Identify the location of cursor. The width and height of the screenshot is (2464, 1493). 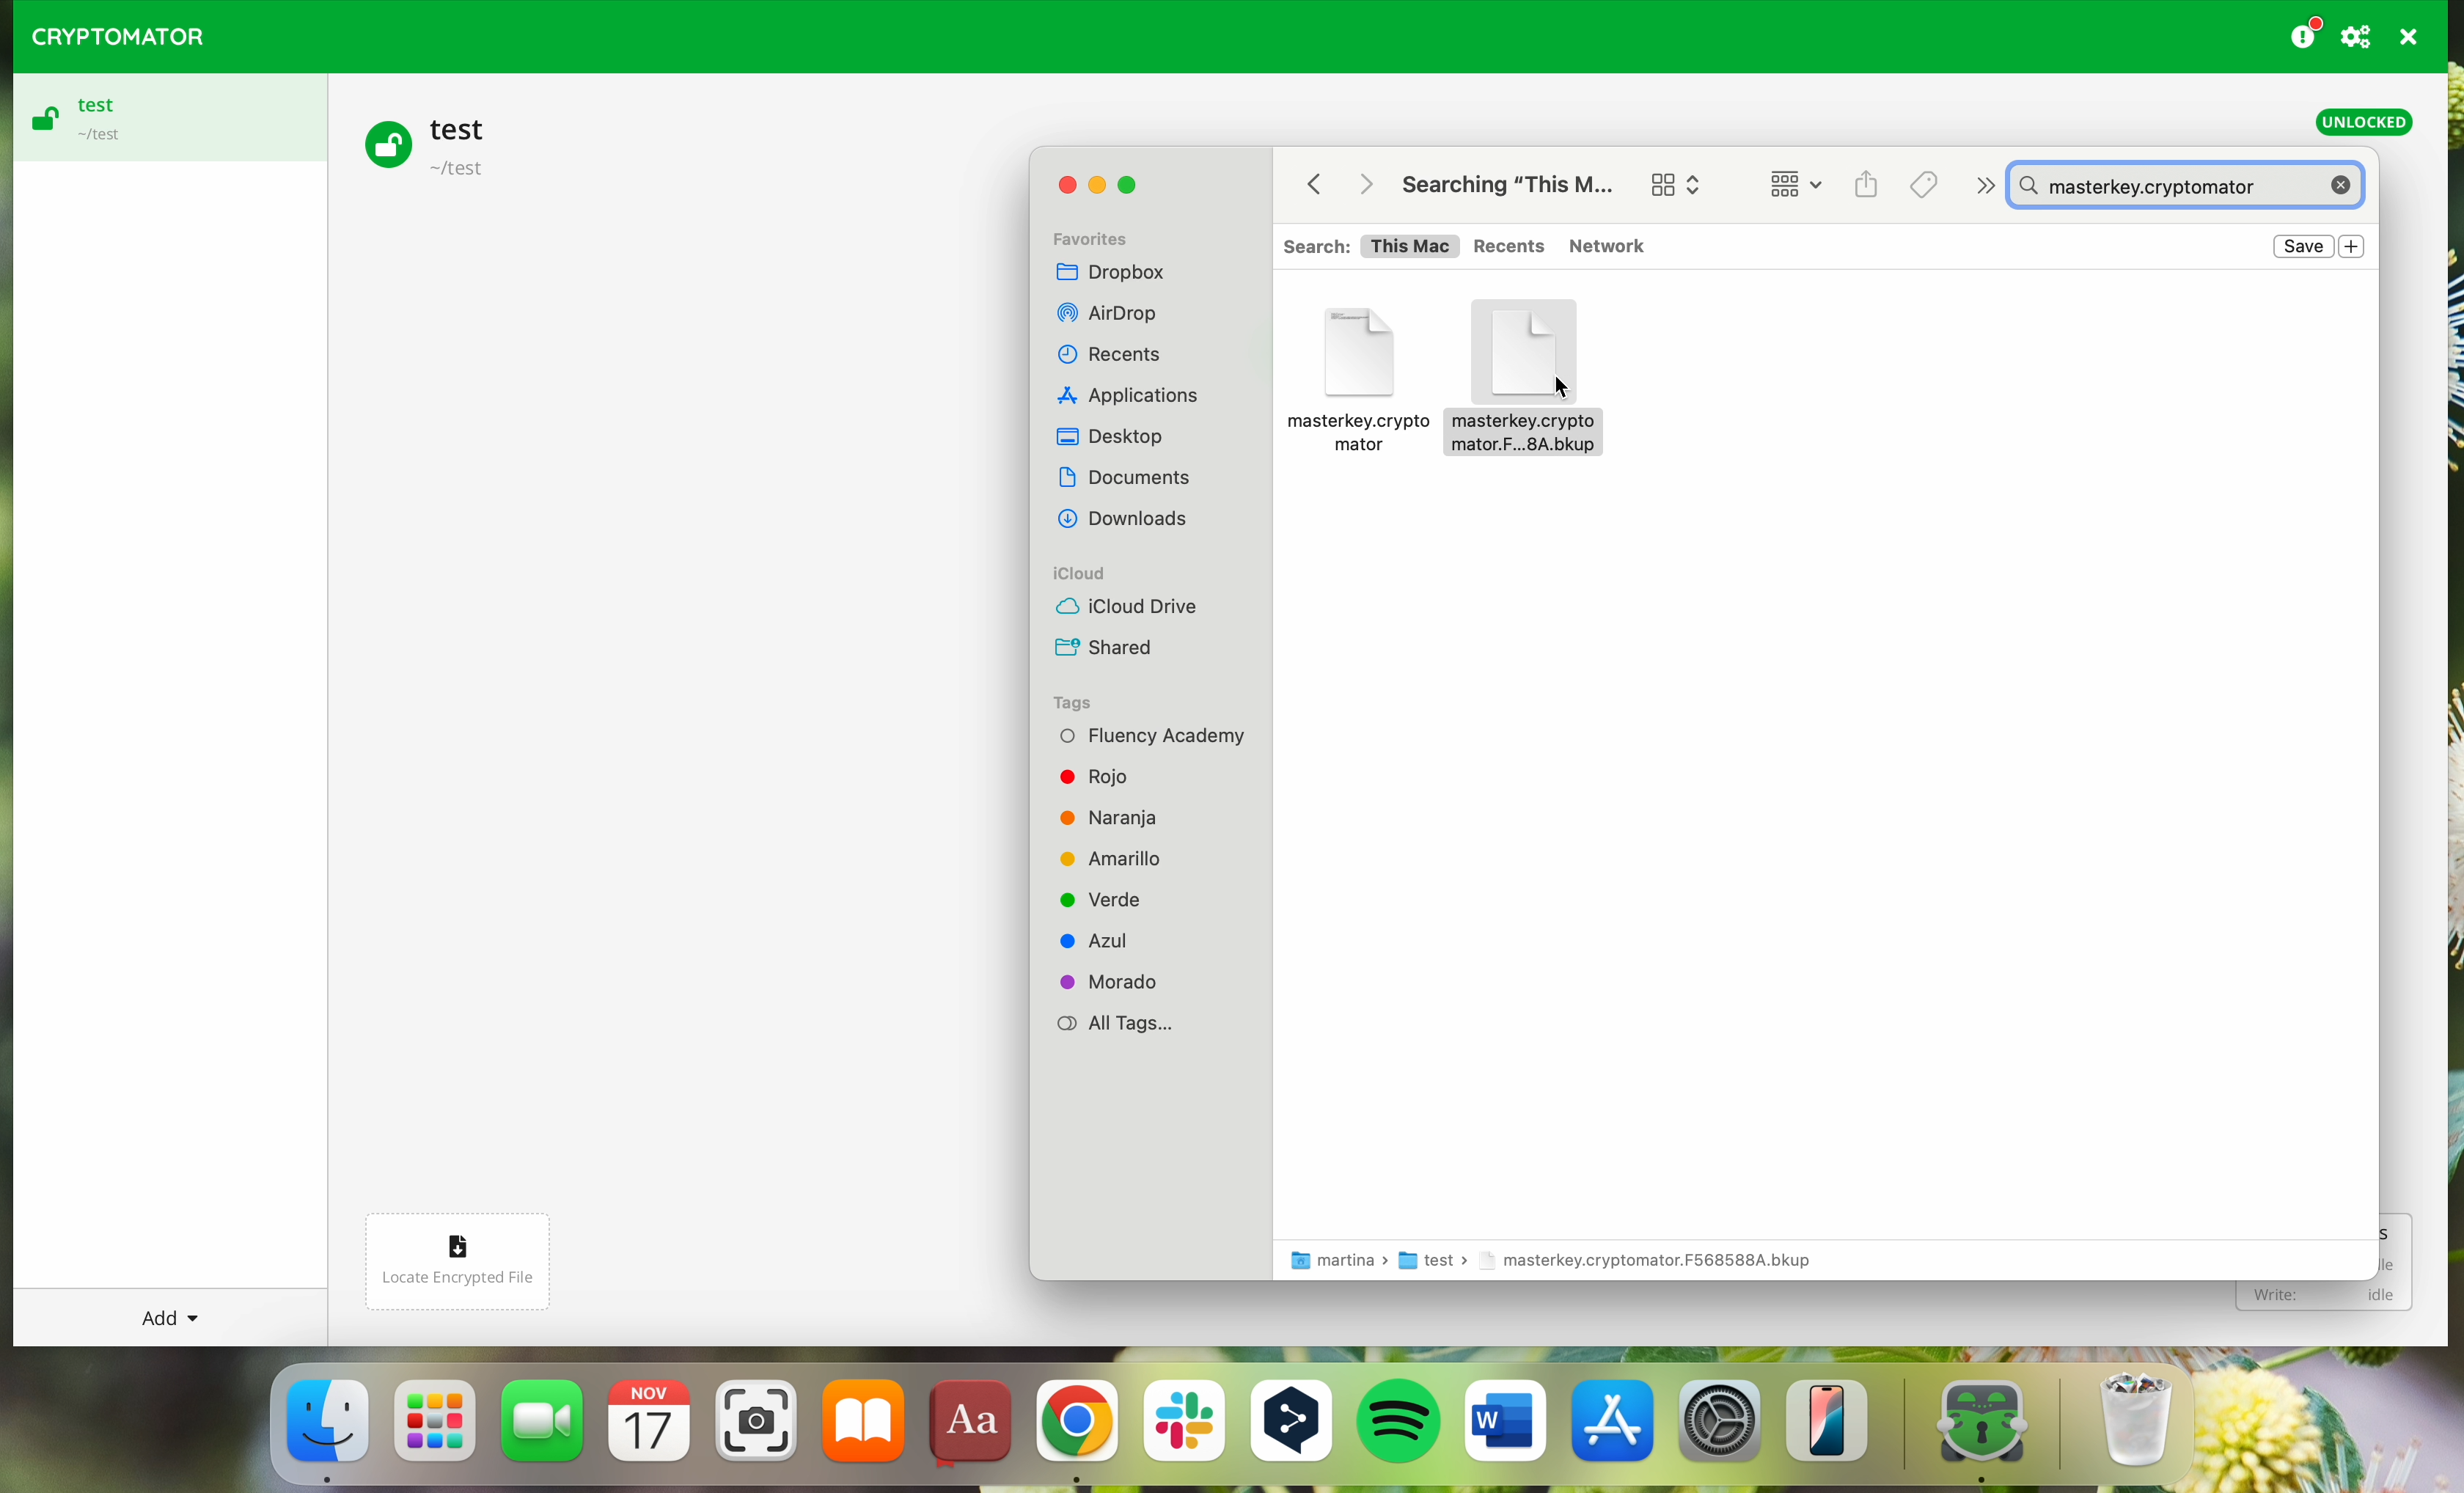
(1562, 388).